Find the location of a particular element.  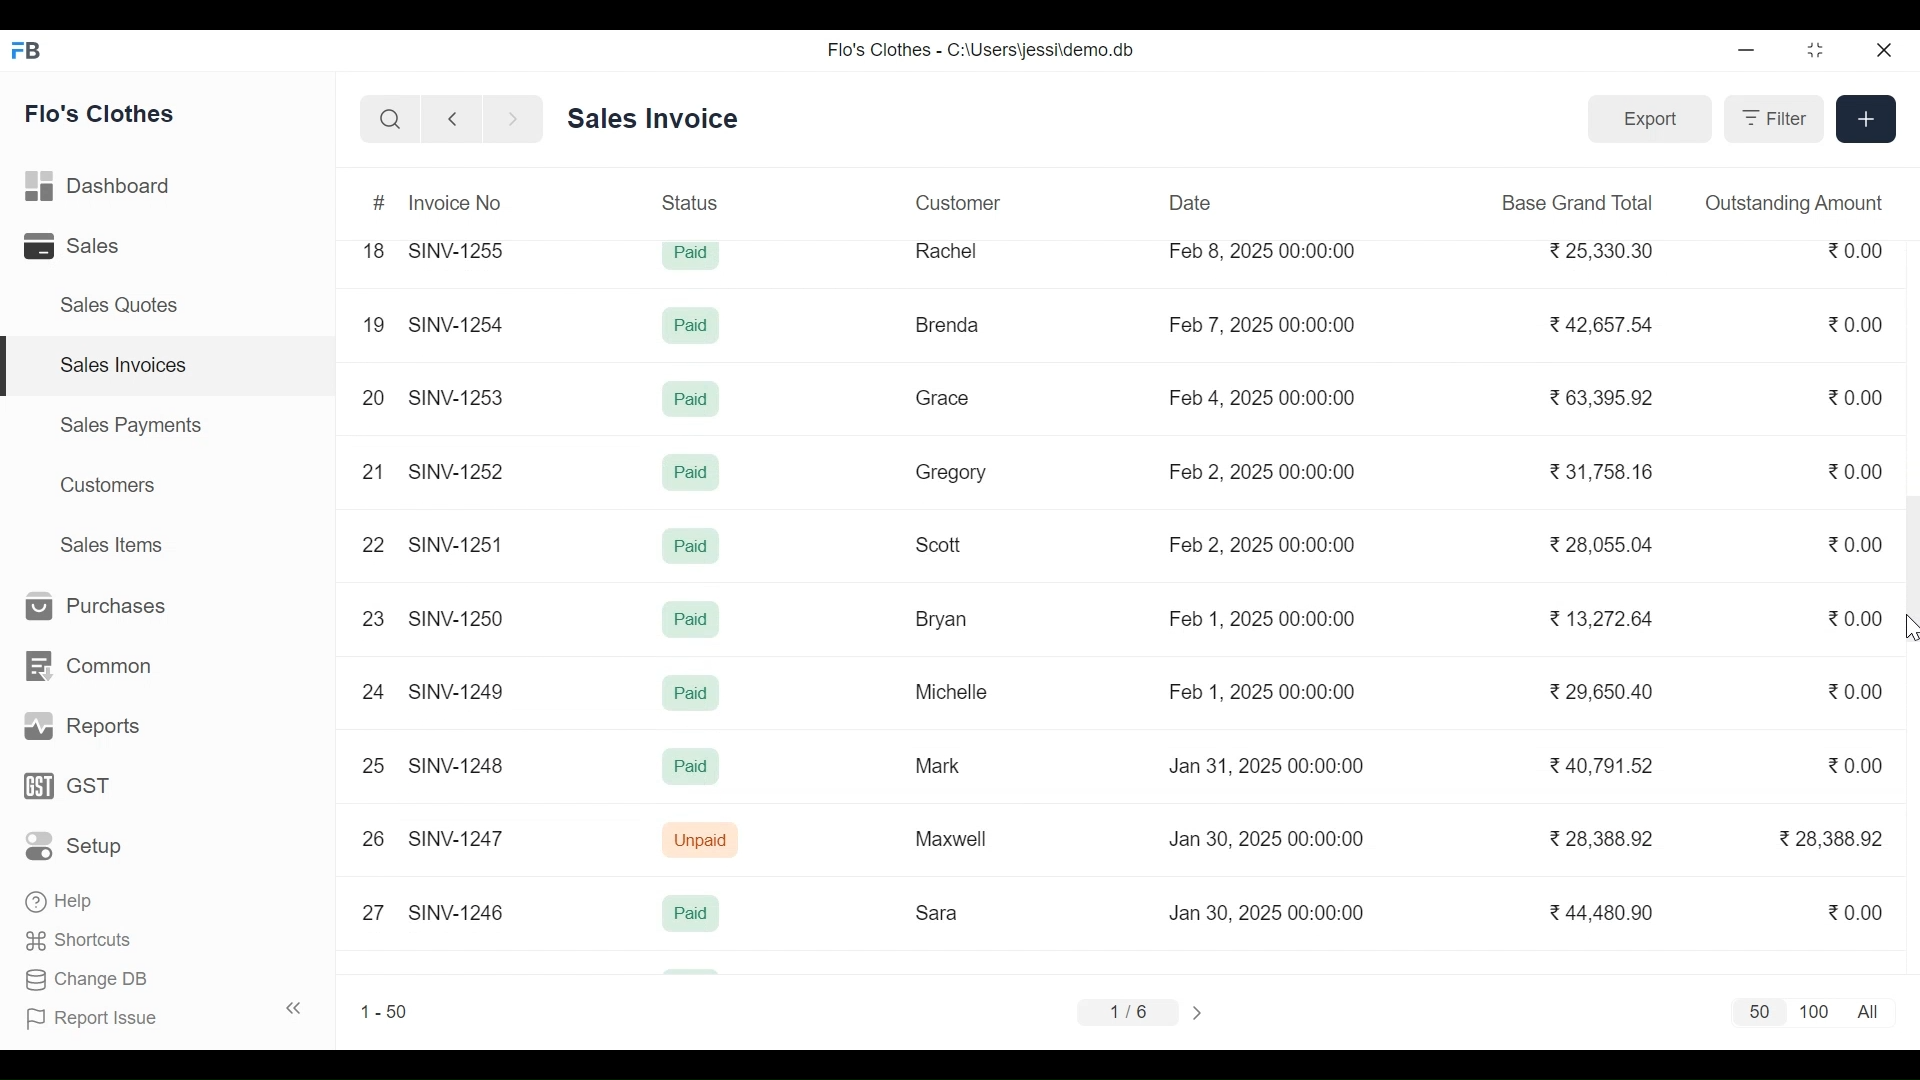

| Report Issue is located at coordinates (166, 1015).